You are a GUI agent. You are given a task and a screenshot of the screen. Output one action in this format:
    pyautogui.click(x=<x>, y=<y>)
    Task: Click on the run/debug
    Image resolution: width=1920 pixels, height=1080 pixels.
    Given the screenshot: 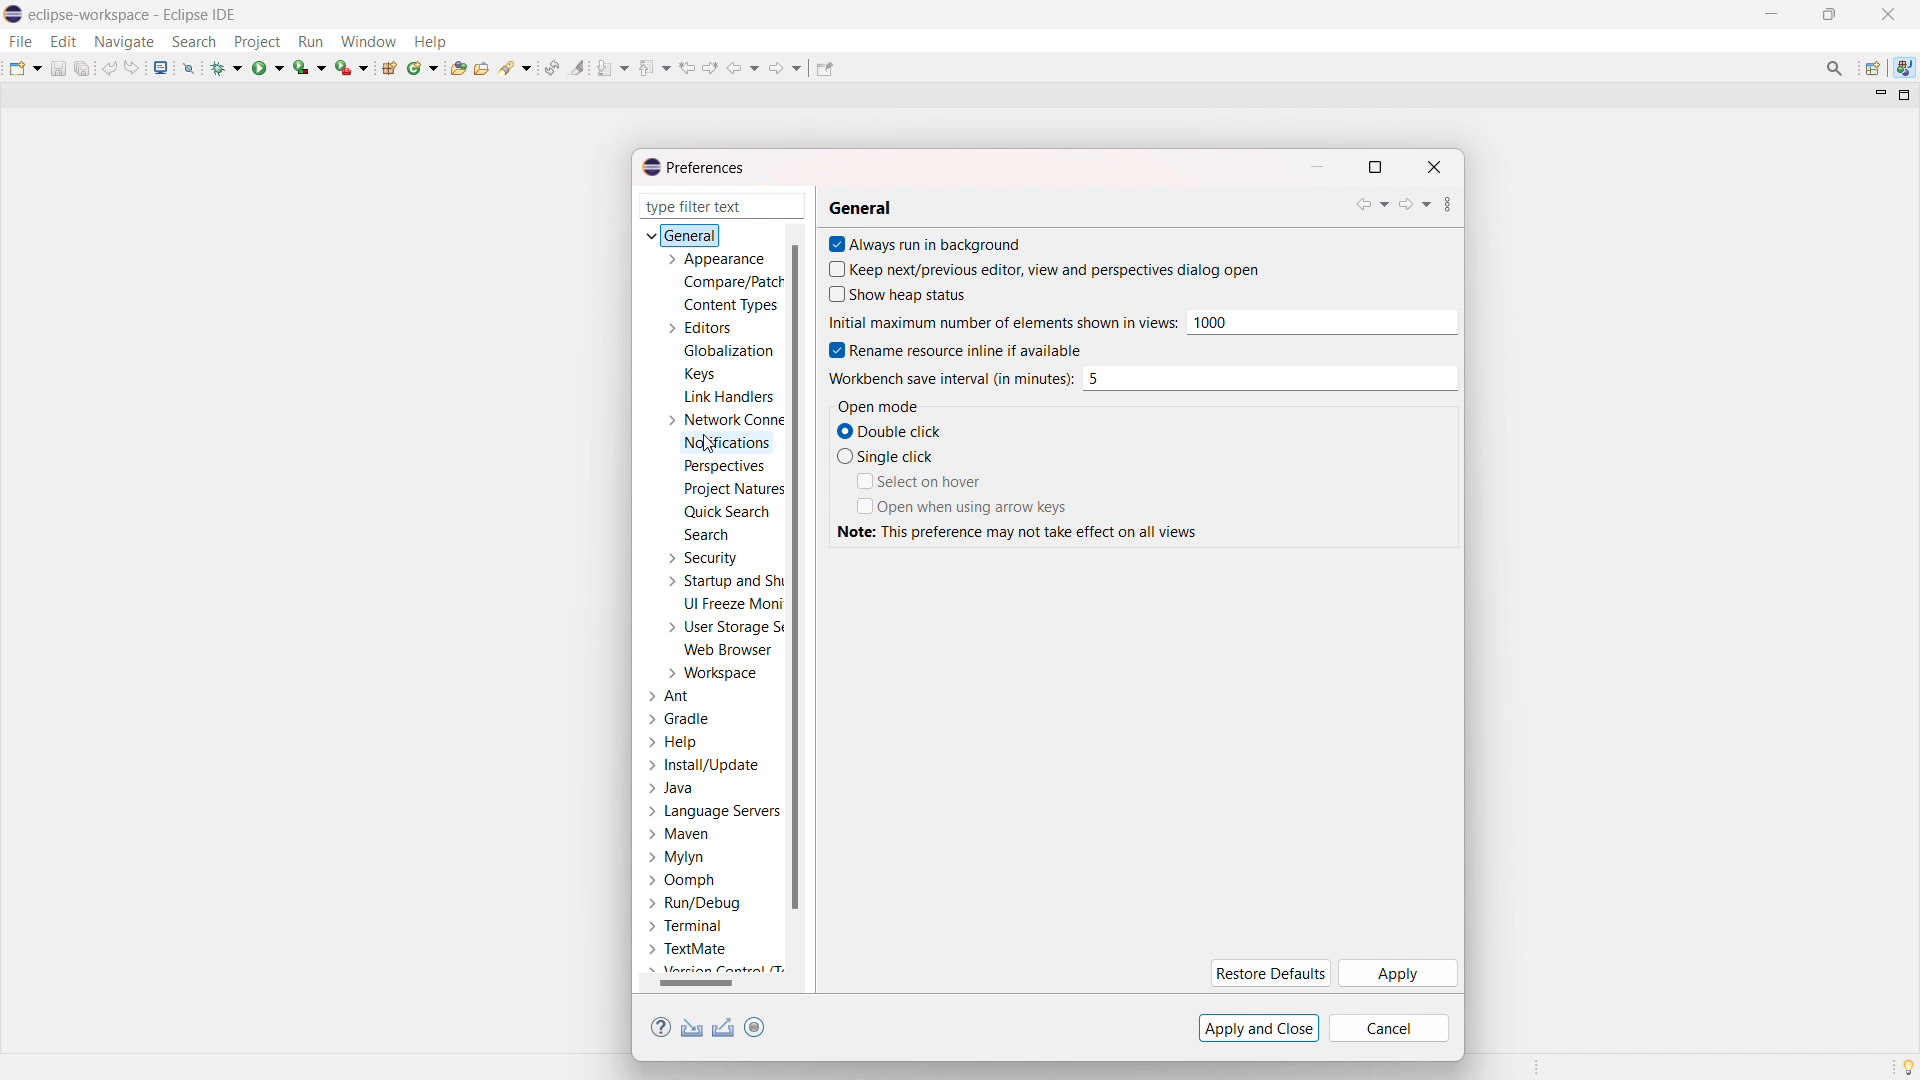 What is the action you would take?
    pyautogui.click(x=693, y=902)
    